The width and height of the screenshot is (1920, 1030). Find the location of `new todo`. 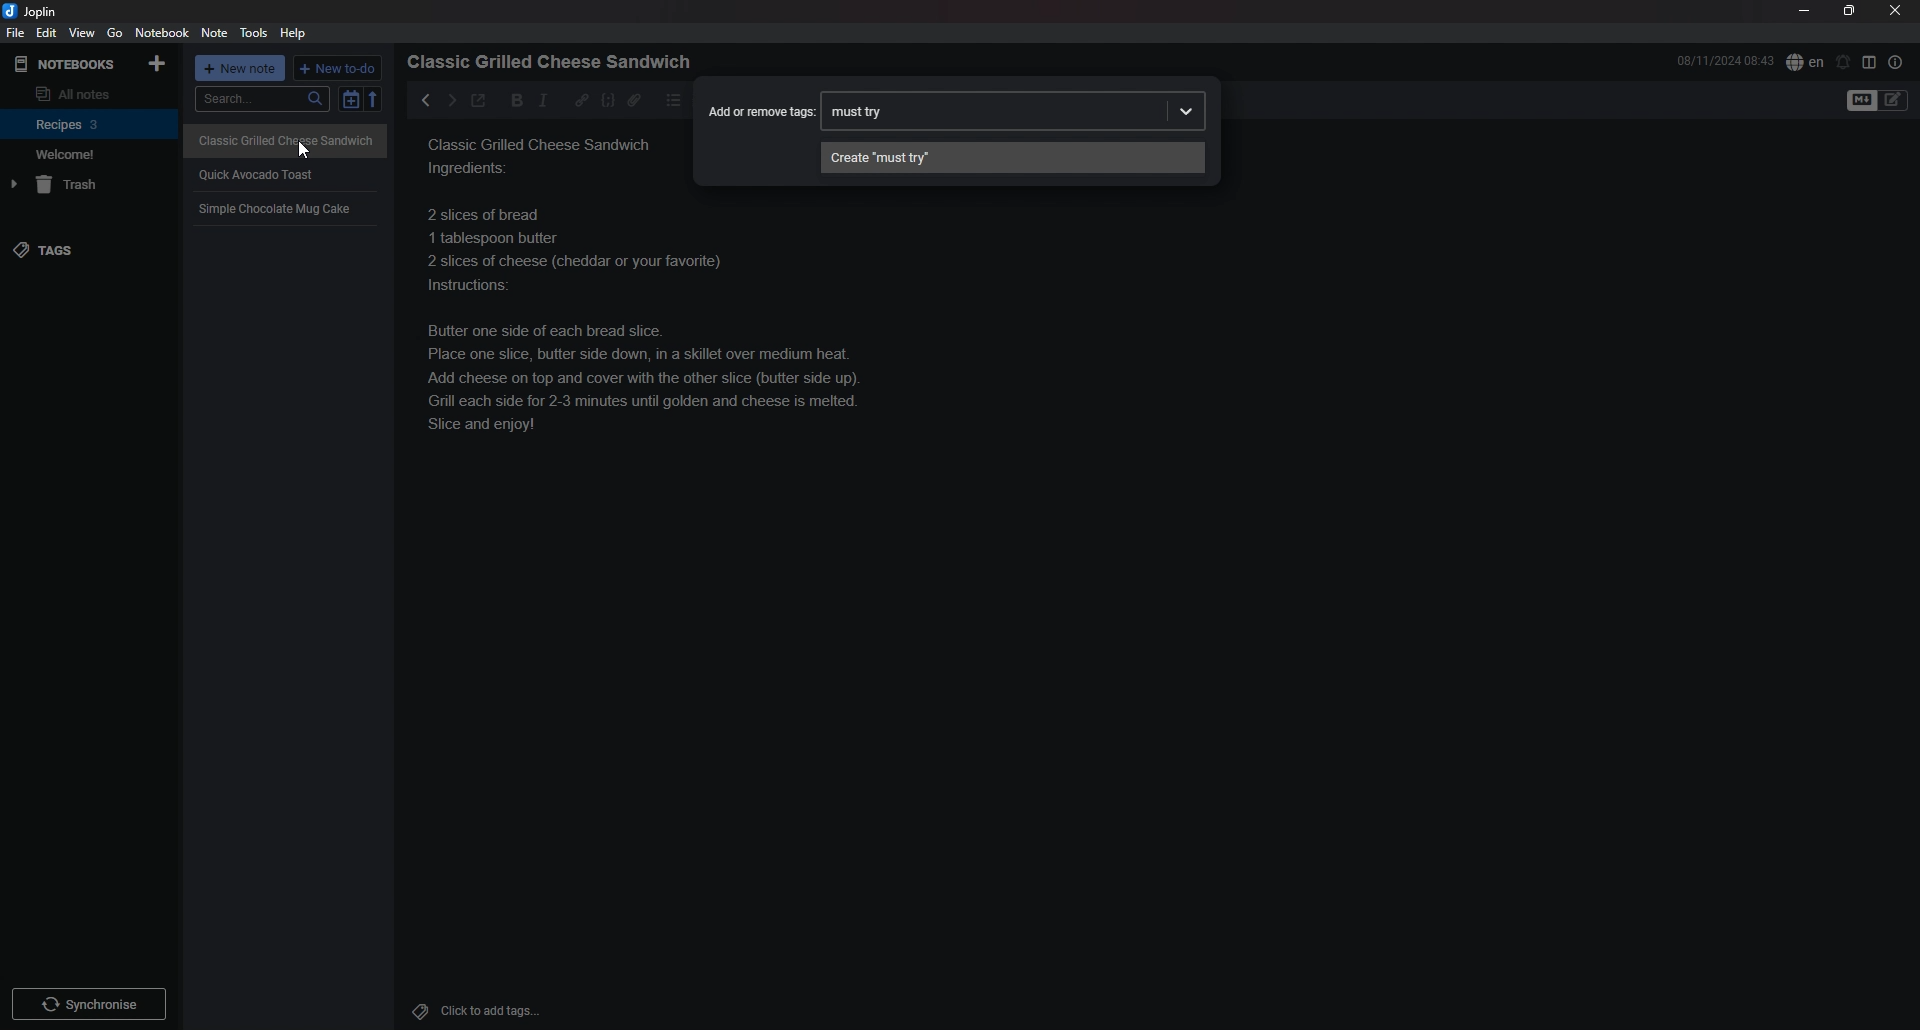

new todo is located at coordinates (339, 68).